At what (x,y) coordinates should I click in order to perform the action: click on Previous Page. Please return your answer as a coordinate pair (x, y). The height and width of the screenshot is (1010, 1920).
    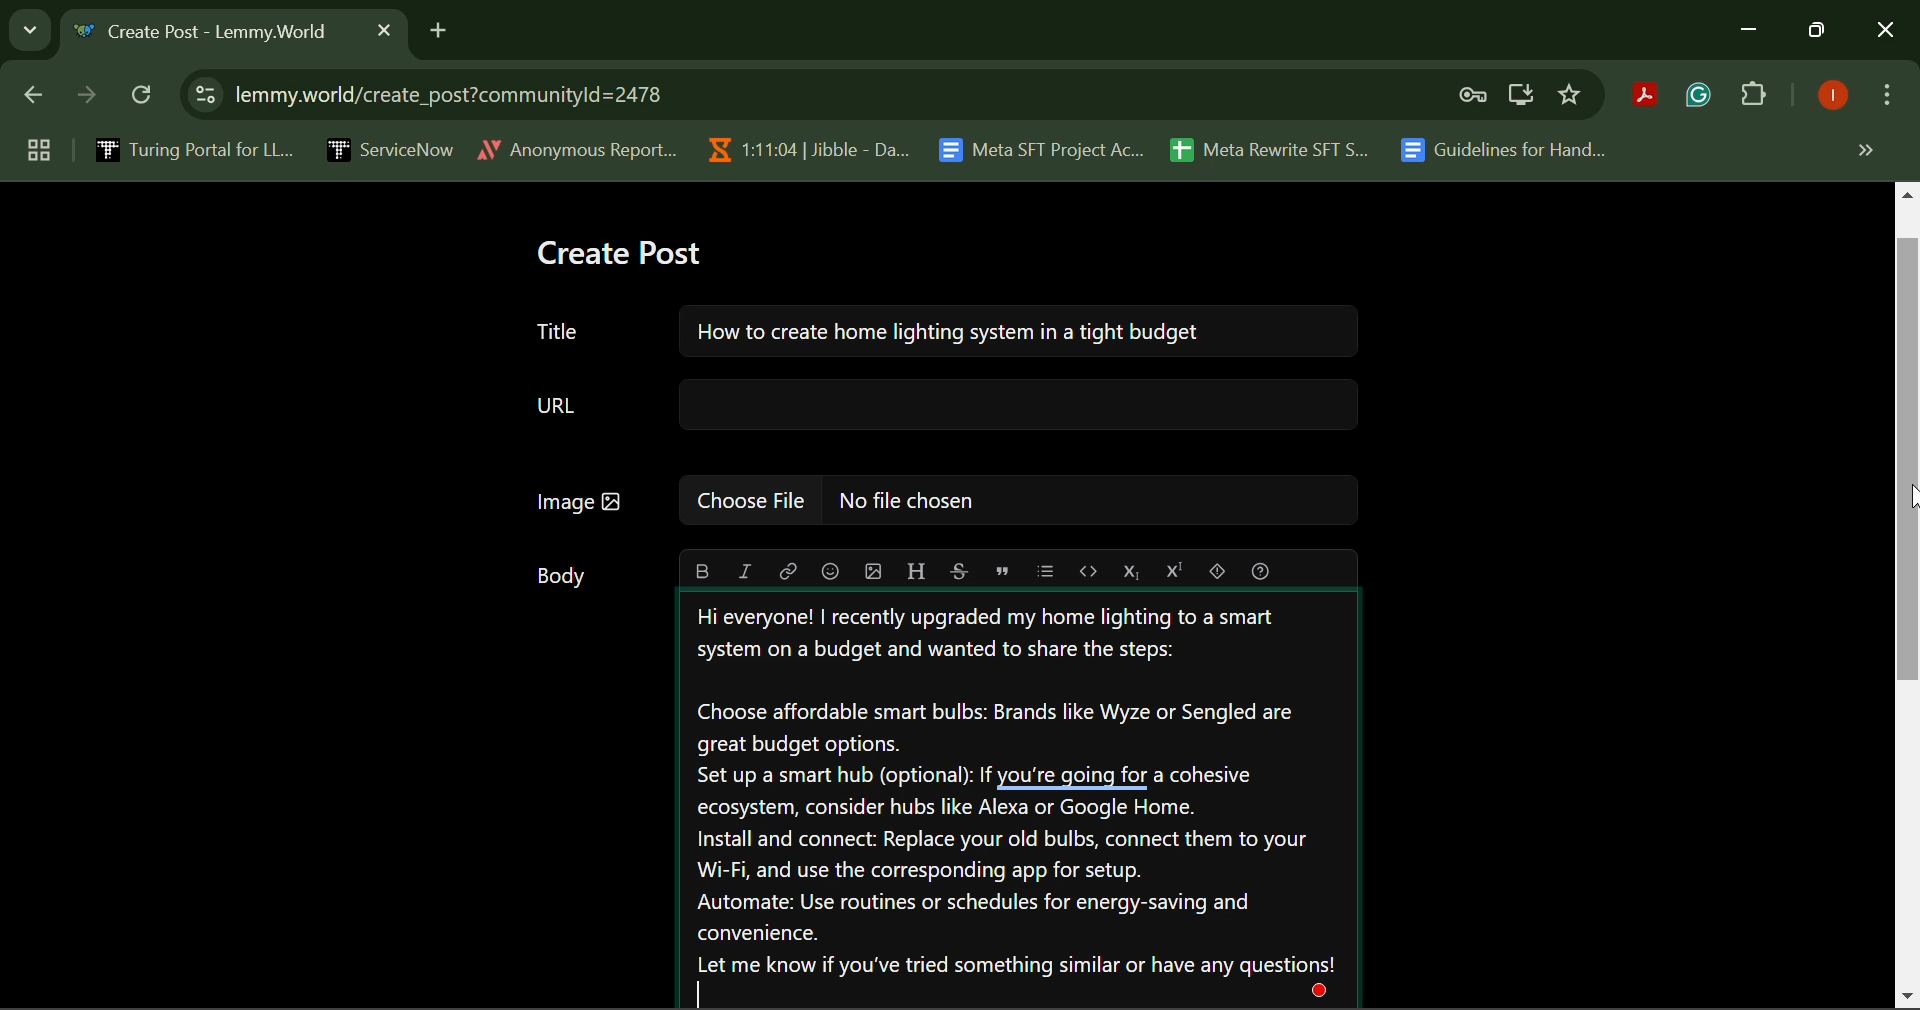
    Looking at the image, I should click on (37, 99).